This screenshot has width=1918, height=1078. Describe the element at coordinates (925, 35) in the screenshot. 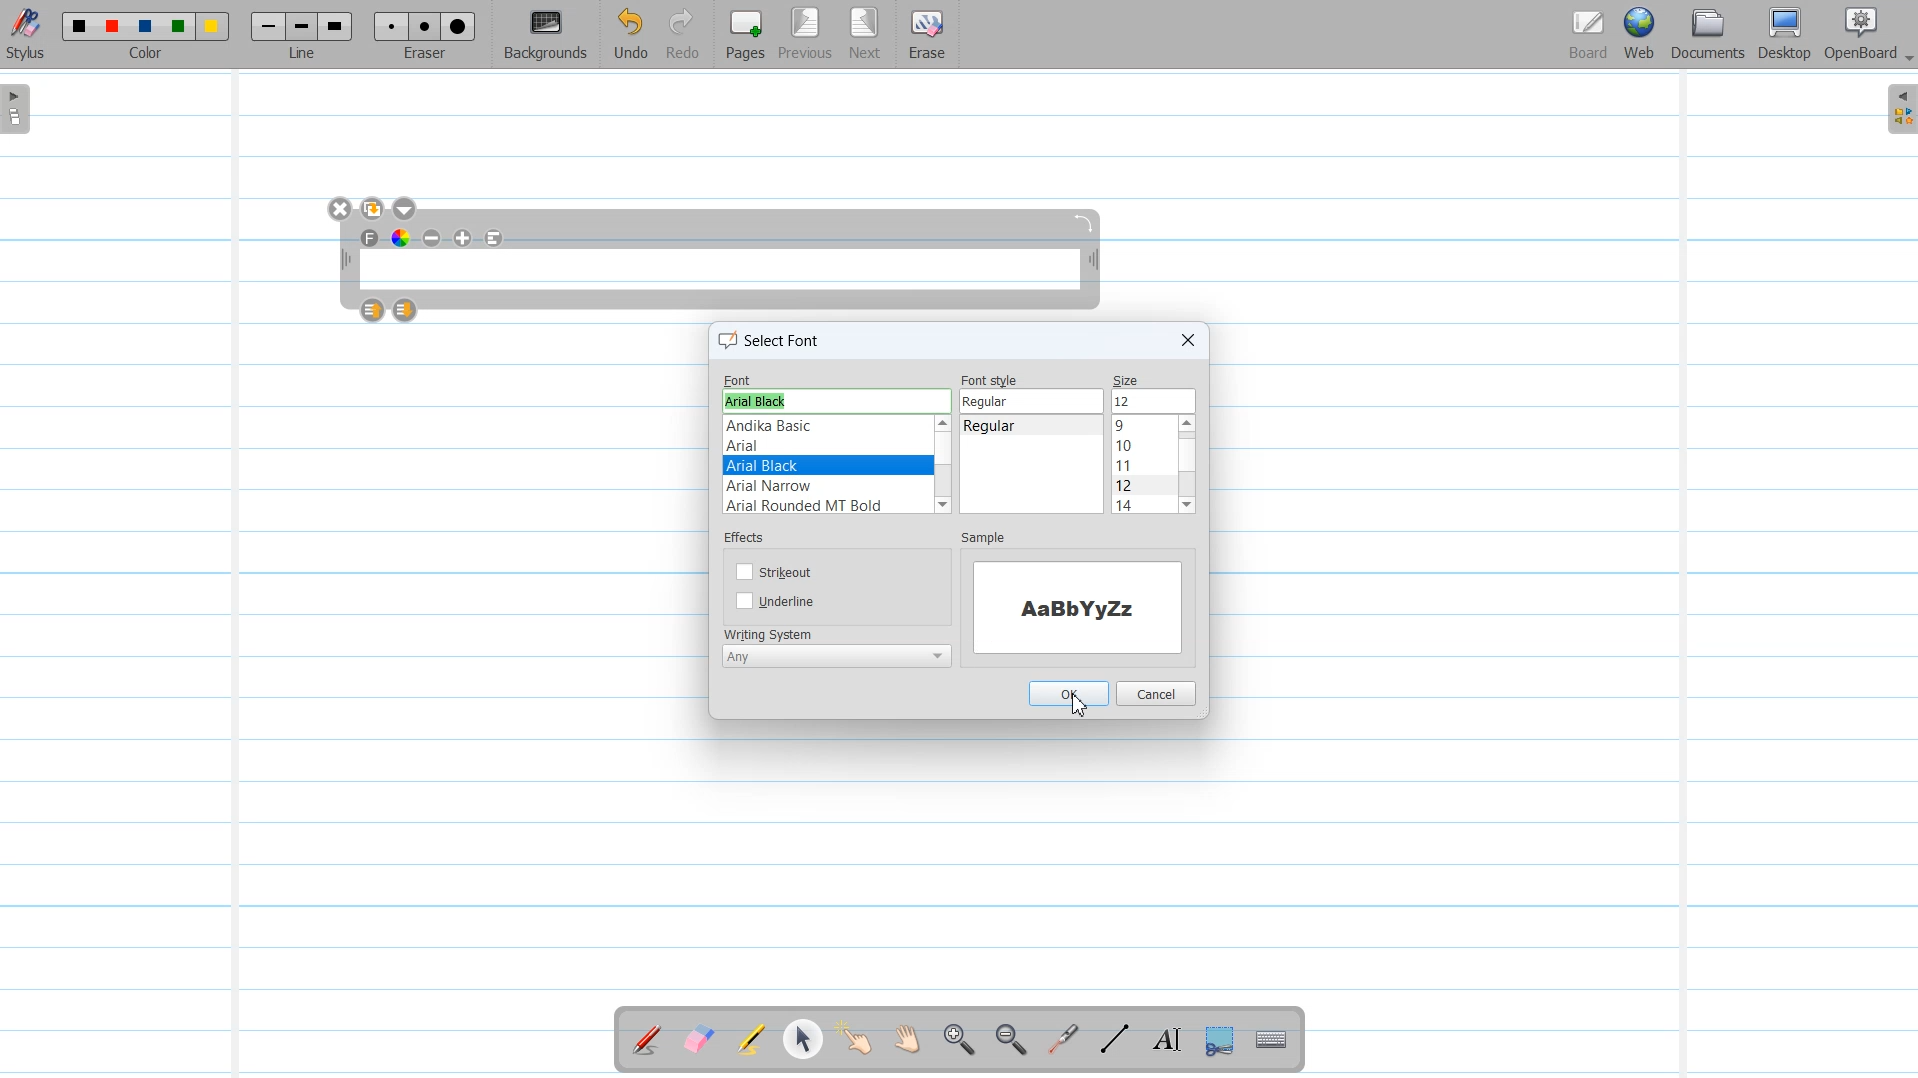

I see `Erase` at that location.